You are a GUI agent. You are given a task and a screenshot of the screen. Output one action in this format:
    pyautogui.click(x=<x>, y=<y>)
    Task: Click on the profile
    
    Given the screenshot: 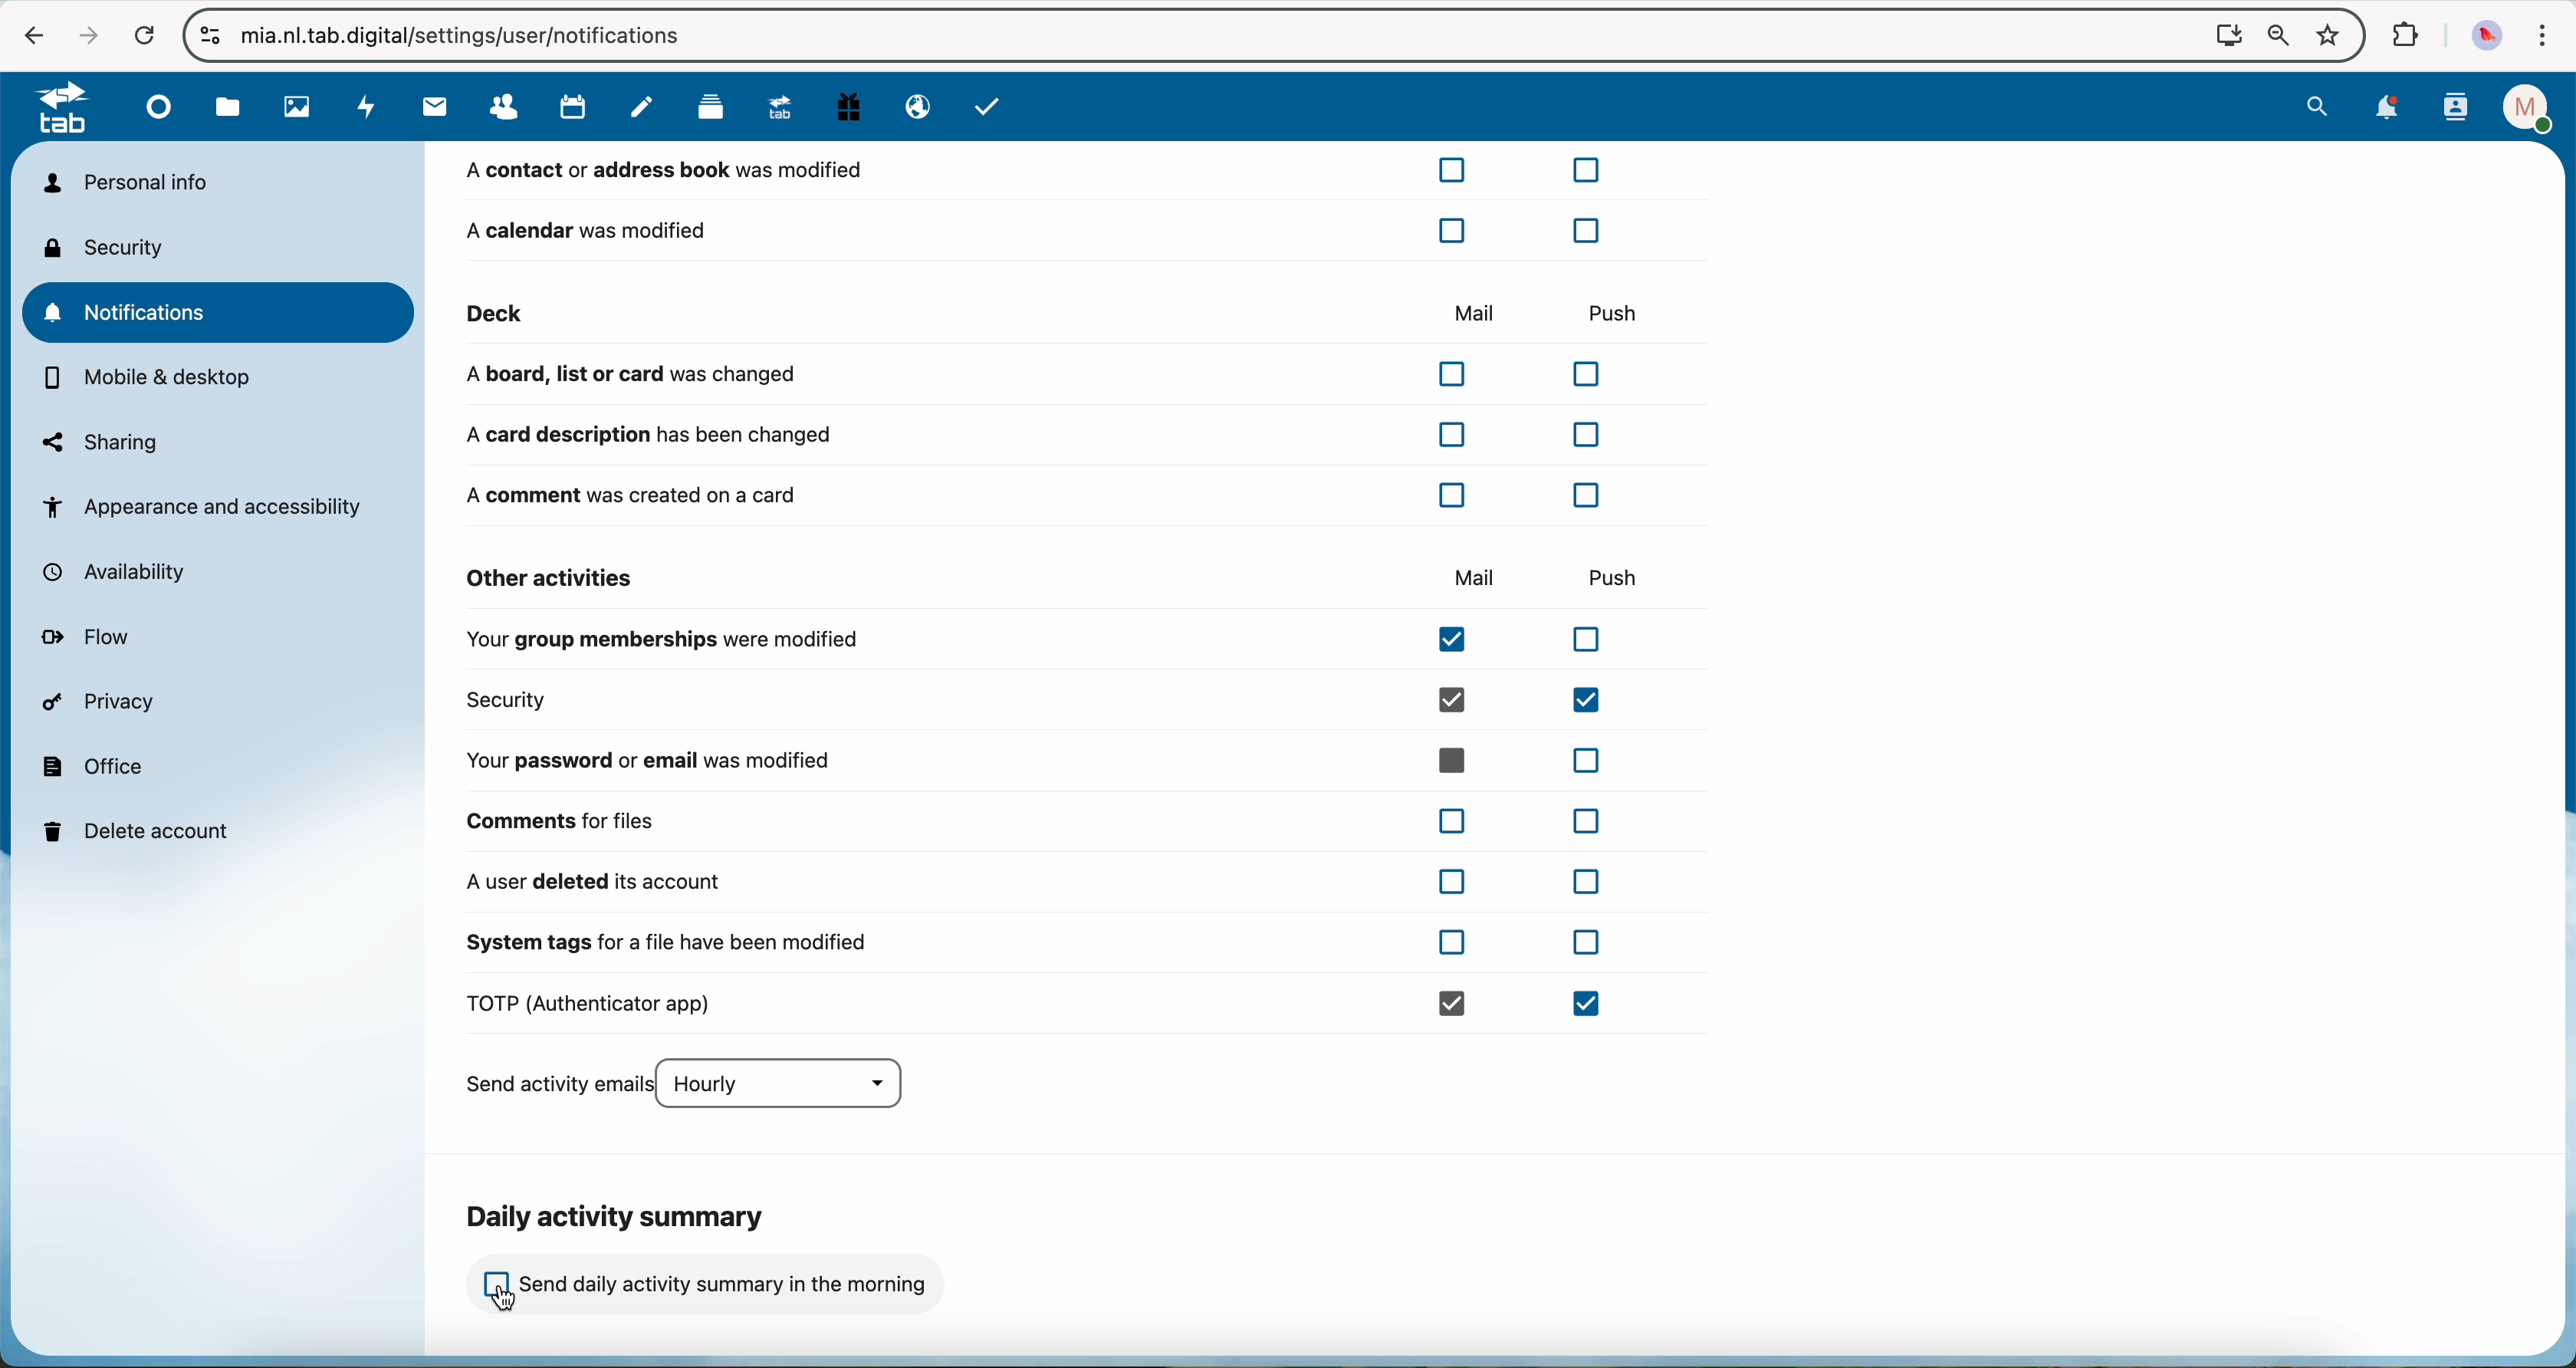 What is the action you would take?
    pyautogui.click(x=2521, y=108)
    